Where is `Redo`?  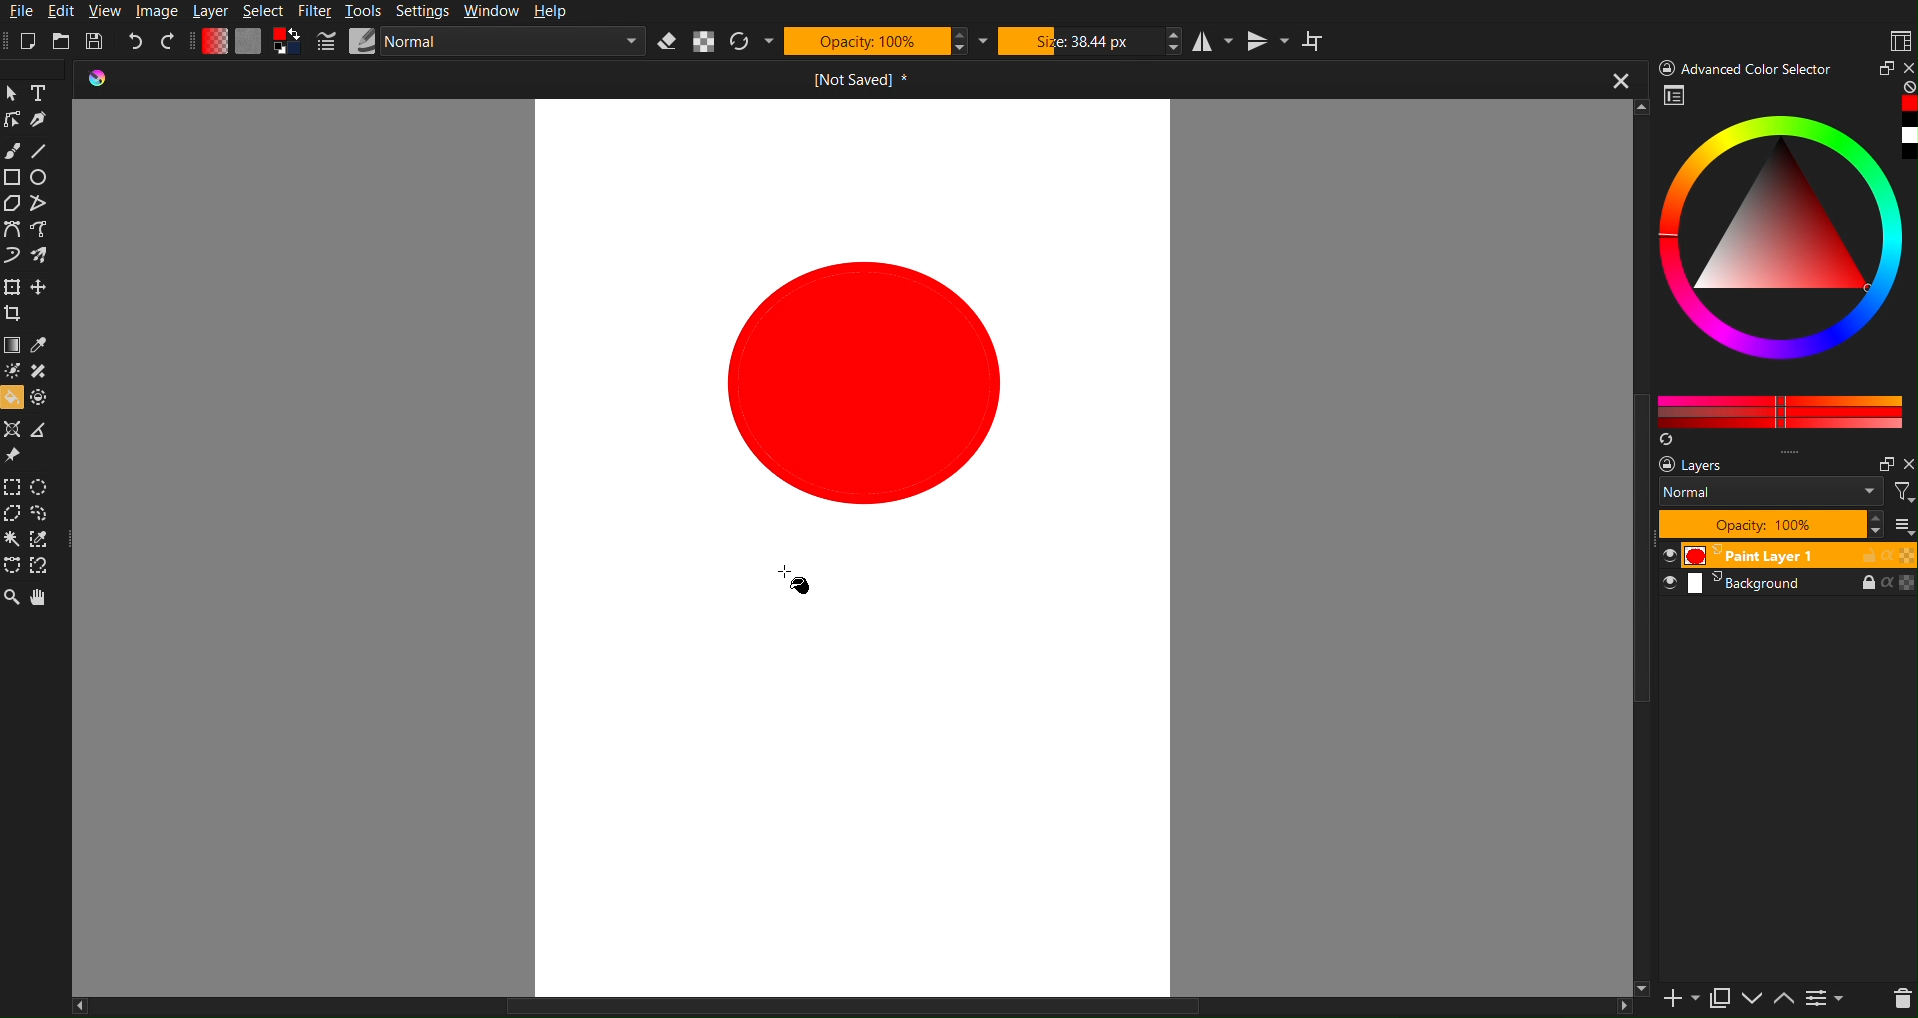
Redo is located at coordinates (177, 44).